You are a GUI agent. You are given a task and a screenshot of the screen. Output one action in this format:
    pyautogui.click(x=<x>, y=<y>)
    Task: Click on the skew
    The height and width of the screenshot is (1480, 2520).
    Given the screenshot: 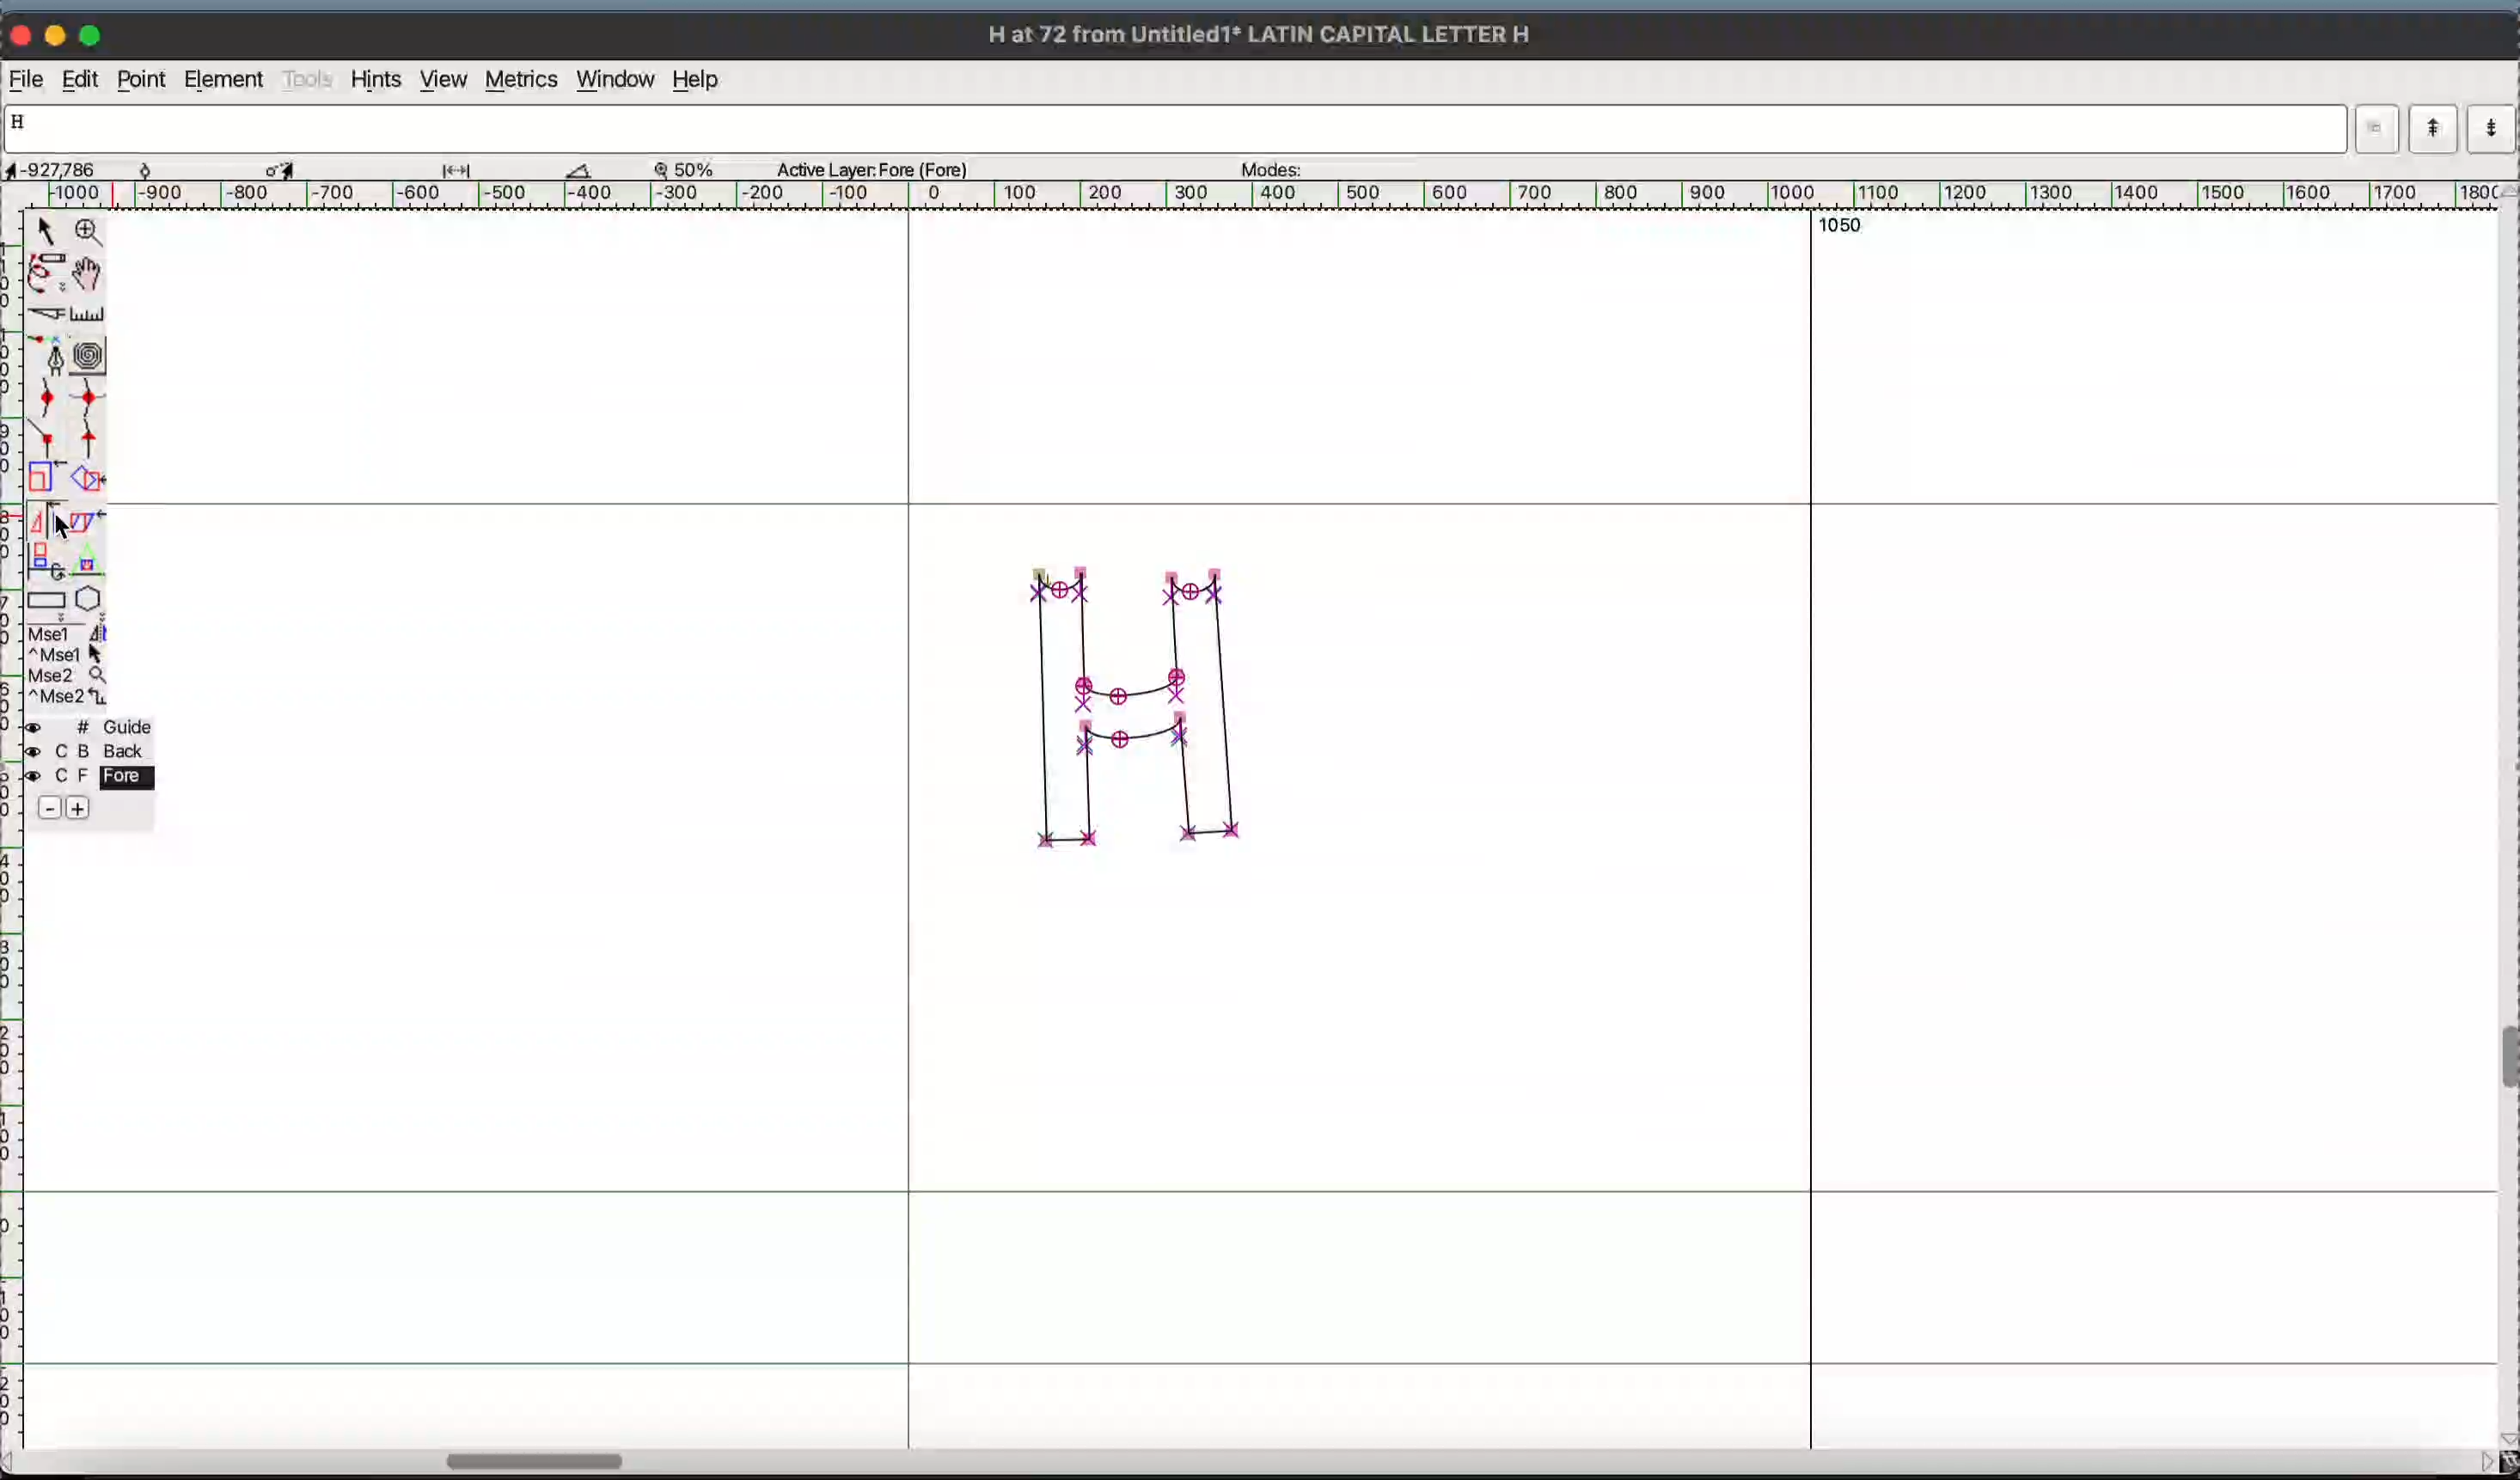 What is the action you would take?
    pyautogui.click(x=89, y=518)
    